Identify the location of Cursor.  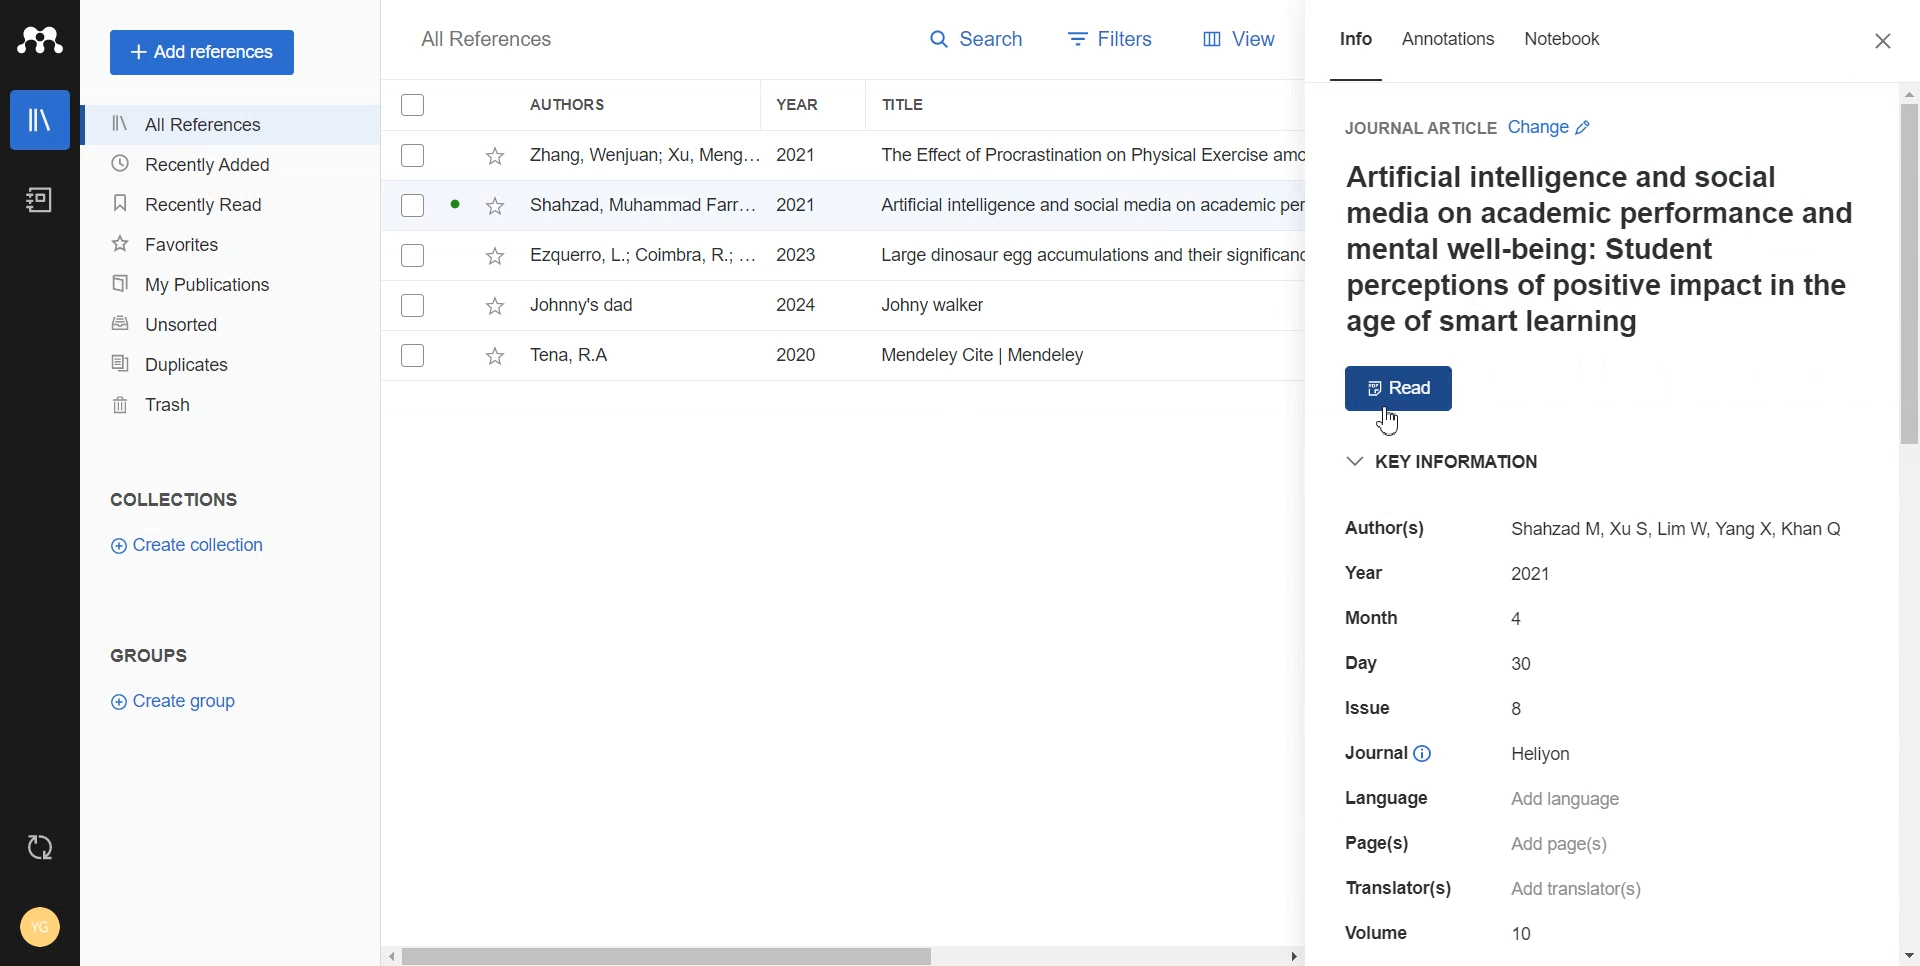
(1384, 423).